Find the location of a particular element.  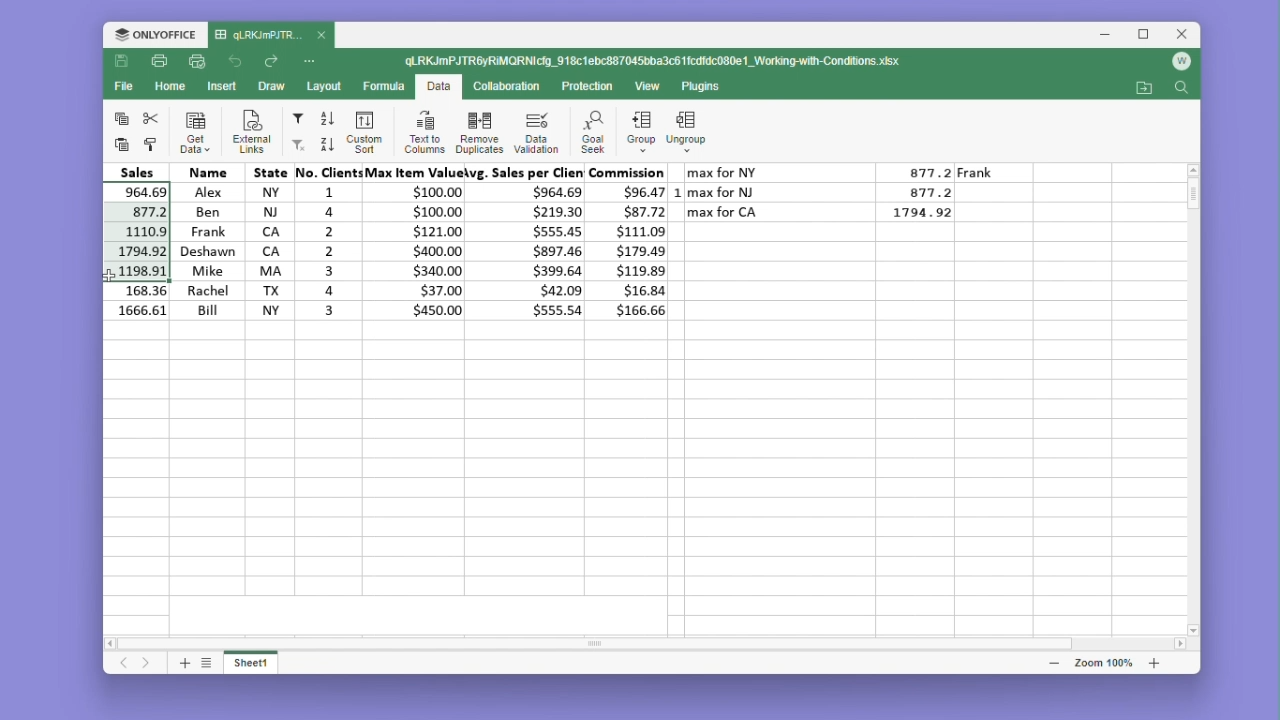

Remove duplicates is located at coordinates (479, 131).